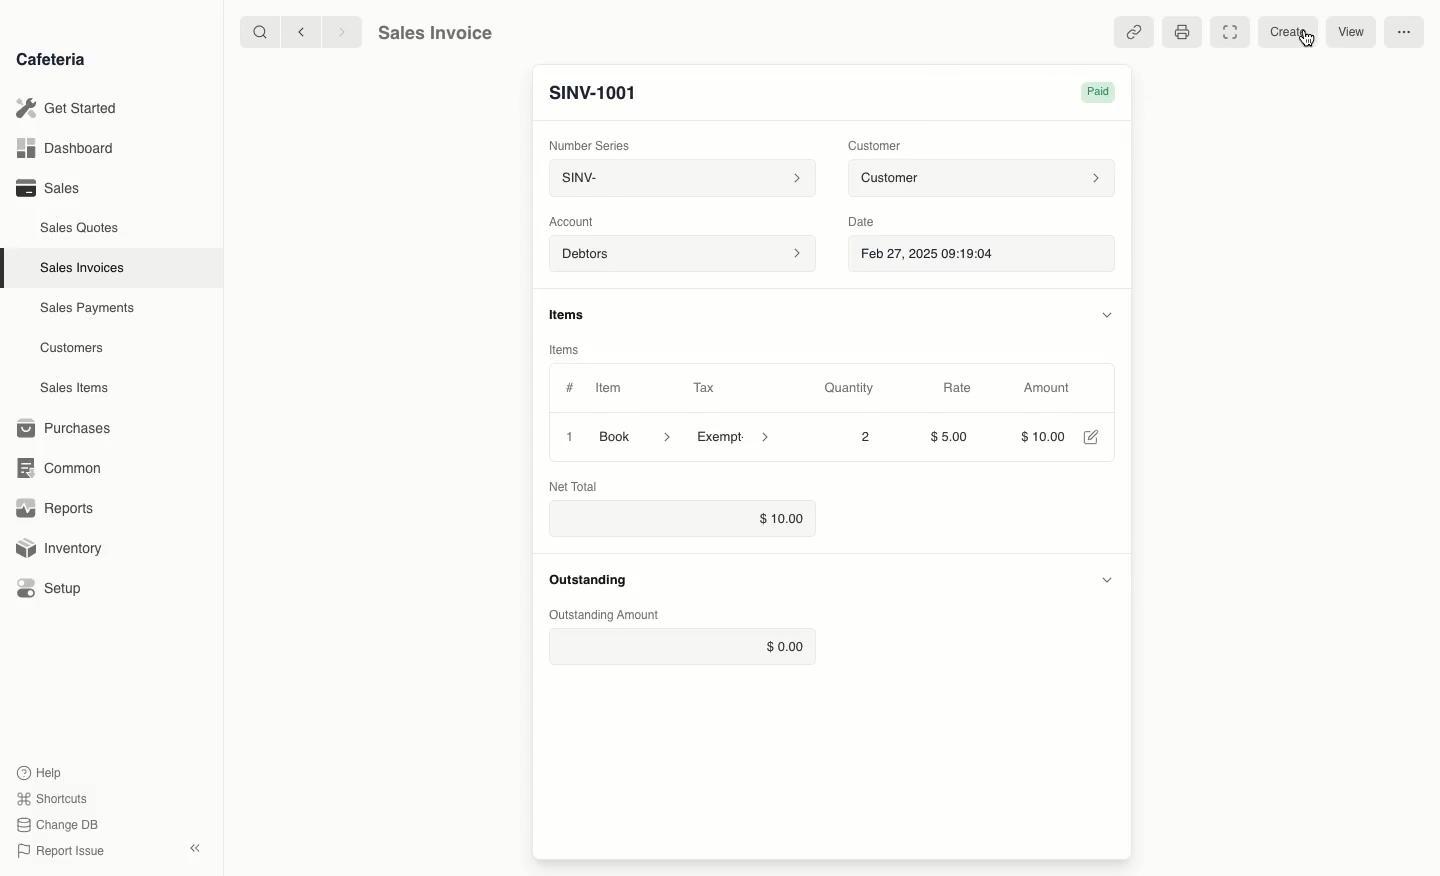 The image size is (1440, 876). I want to click on Cafeteria, so click(50, 60).